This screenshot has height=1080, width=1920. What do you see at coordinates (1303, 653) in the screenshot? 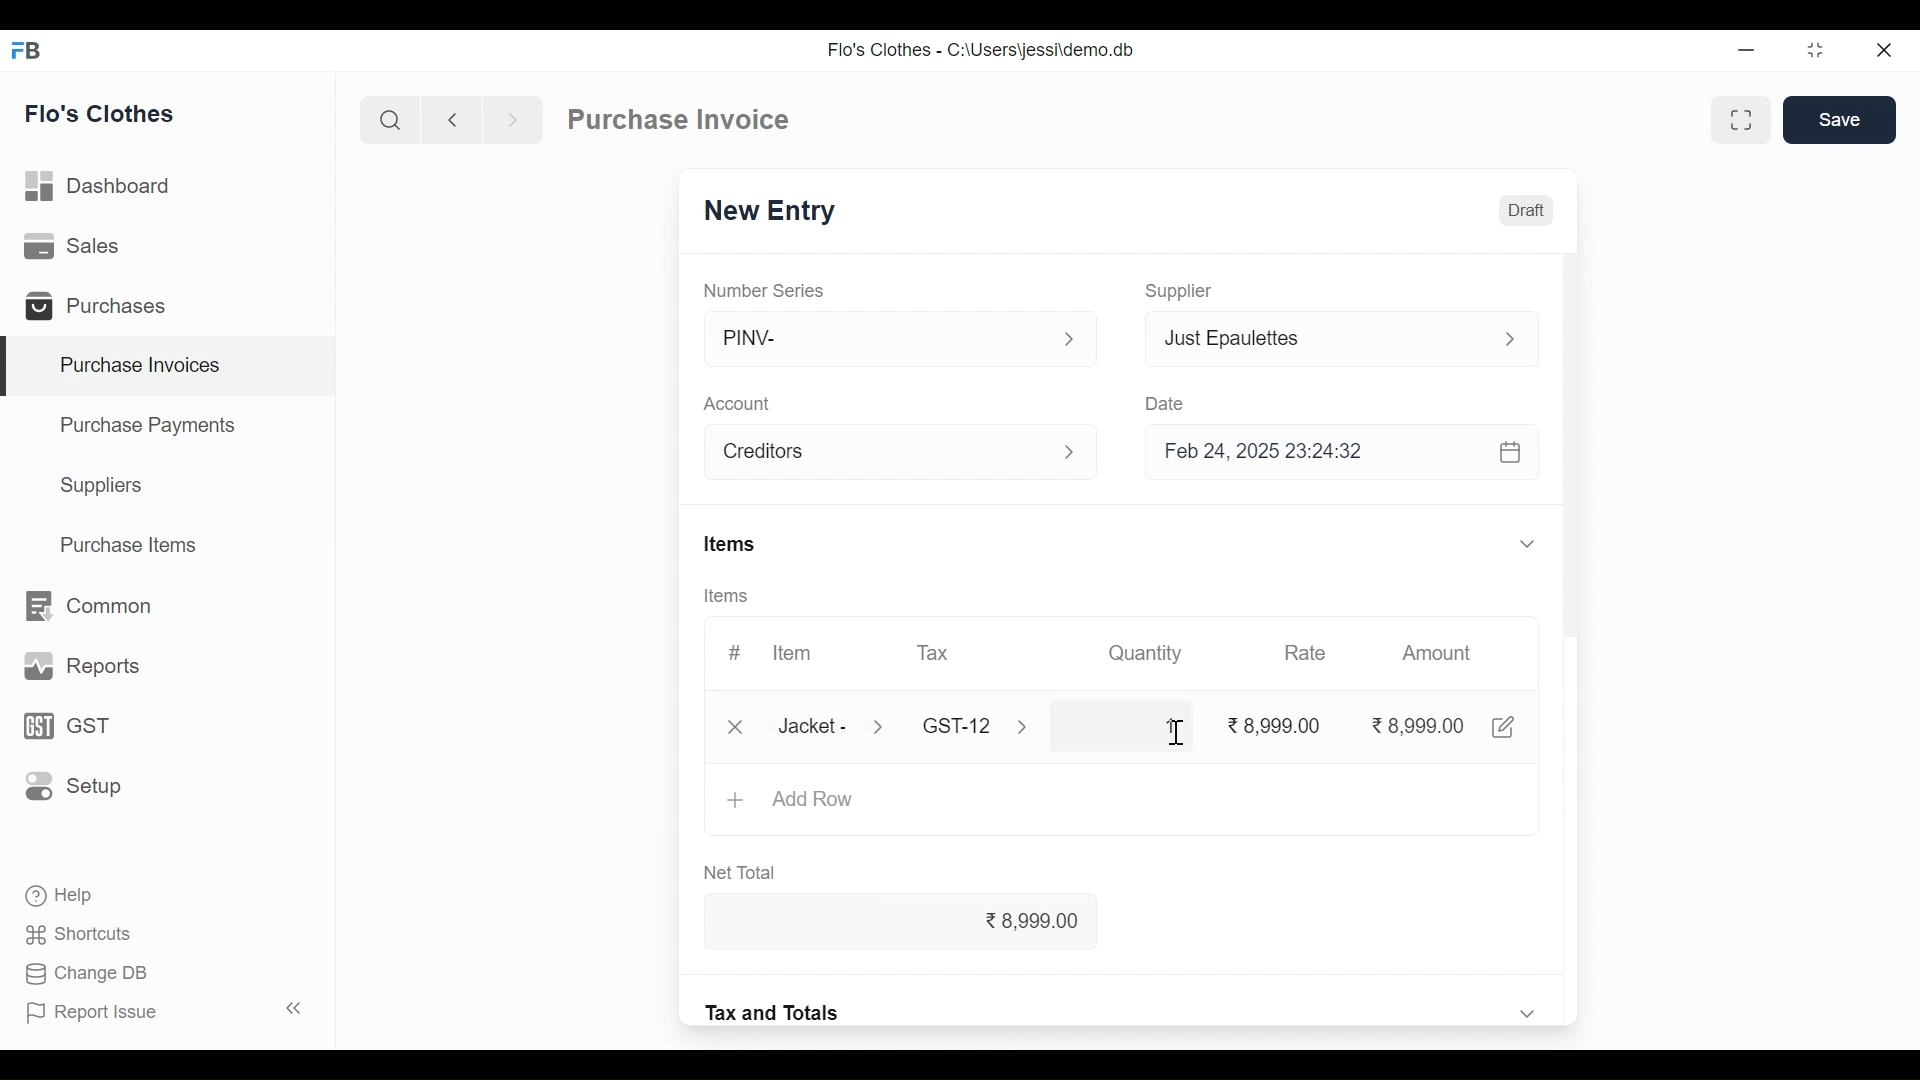
I see `Rate` at bounding box center [1303, 653].